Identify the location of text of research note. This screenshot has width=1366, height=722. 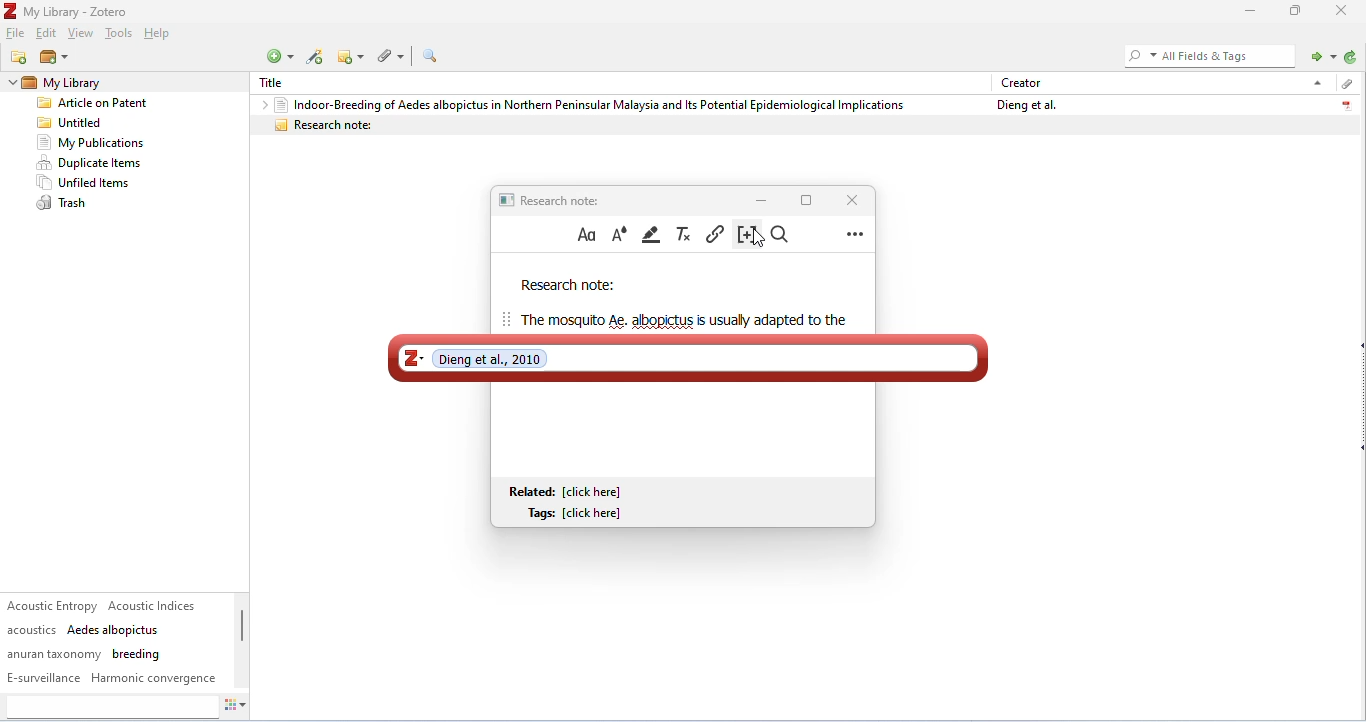
(682, 320).